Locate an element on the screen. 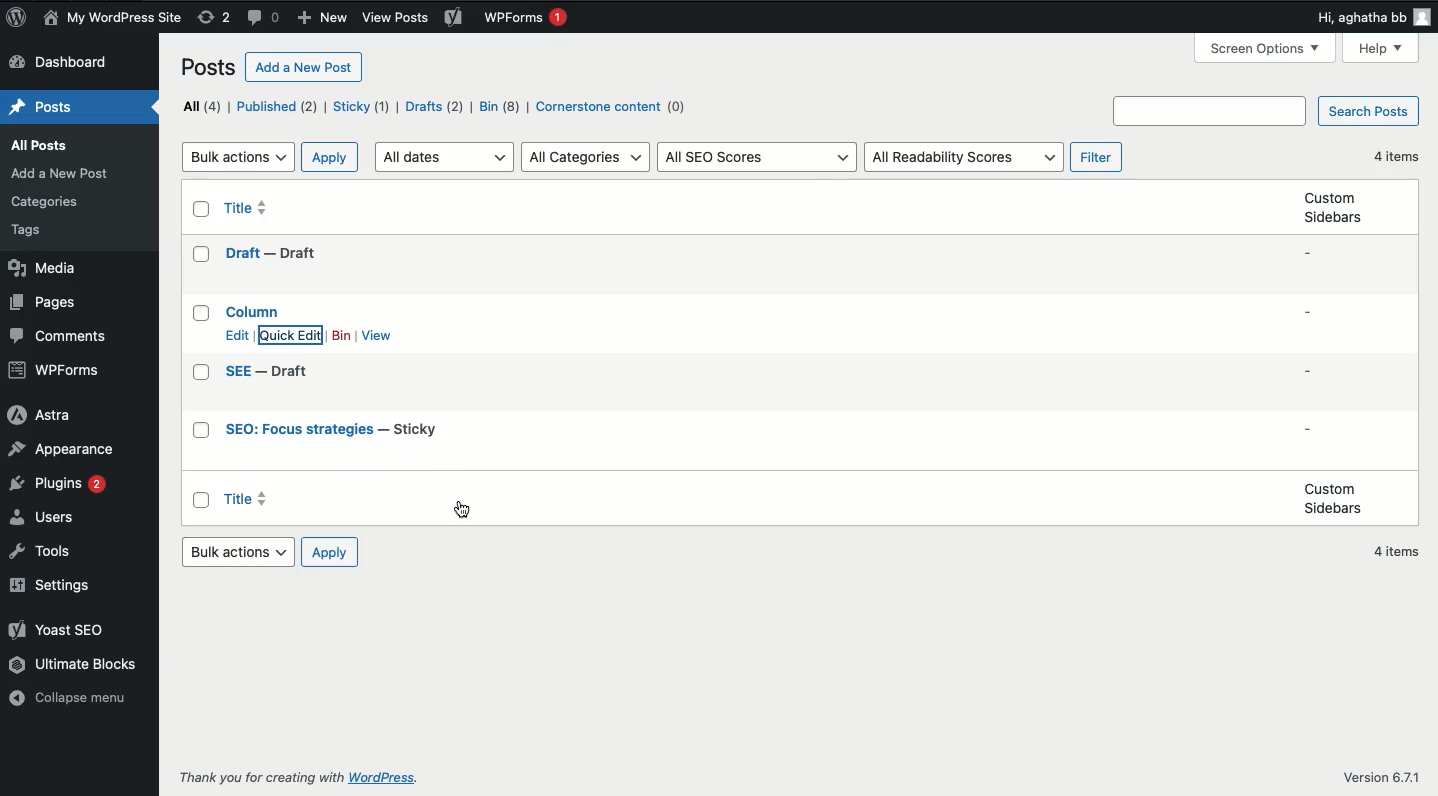 The height and width of the screenshot is (796, 1438). checkbox is located at coordinates (200, 255).